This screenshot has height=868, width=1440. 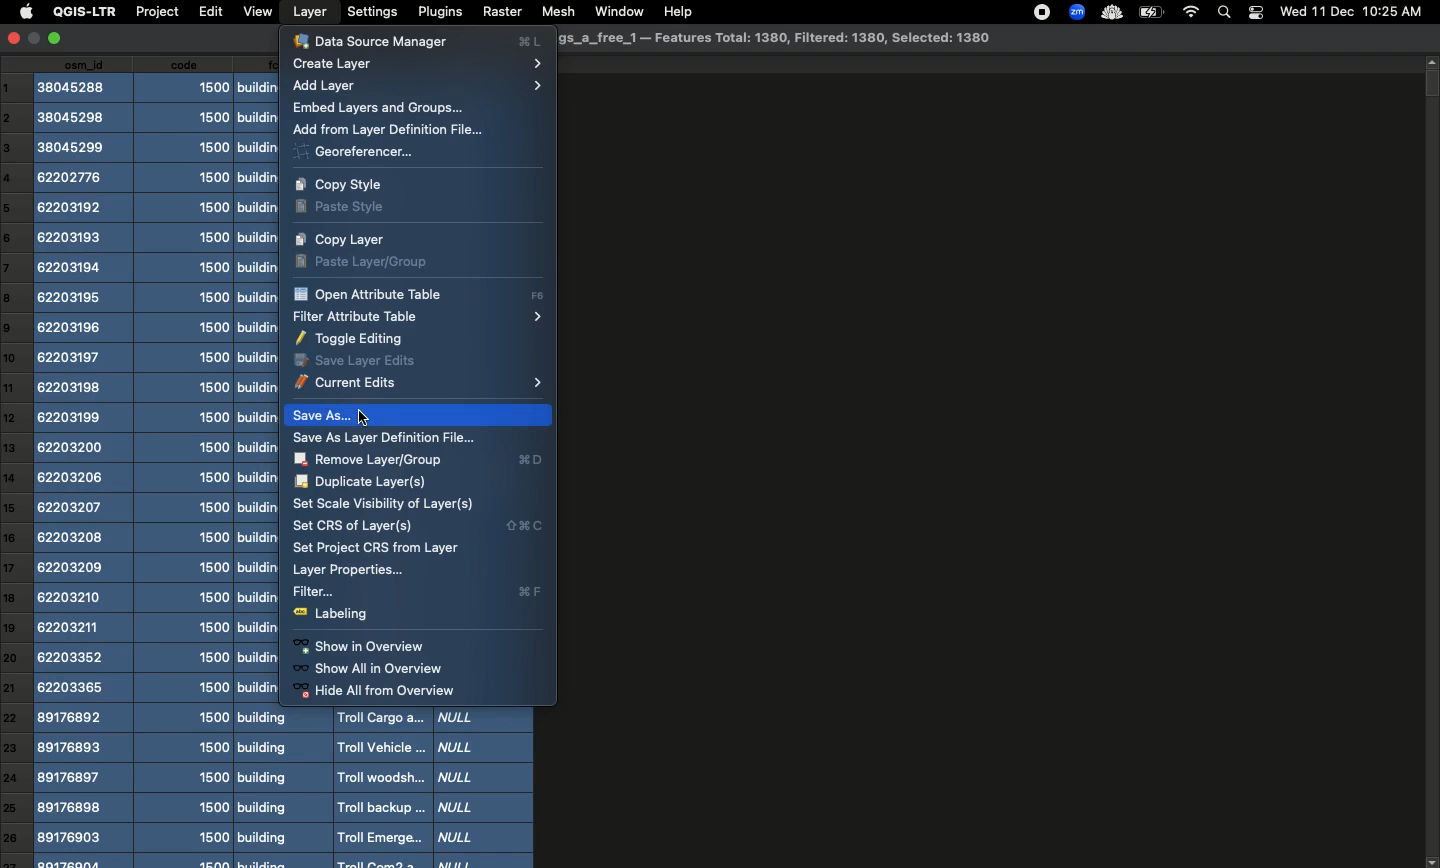 I want to click on Duplicate layer, so click(x=364, y=482).